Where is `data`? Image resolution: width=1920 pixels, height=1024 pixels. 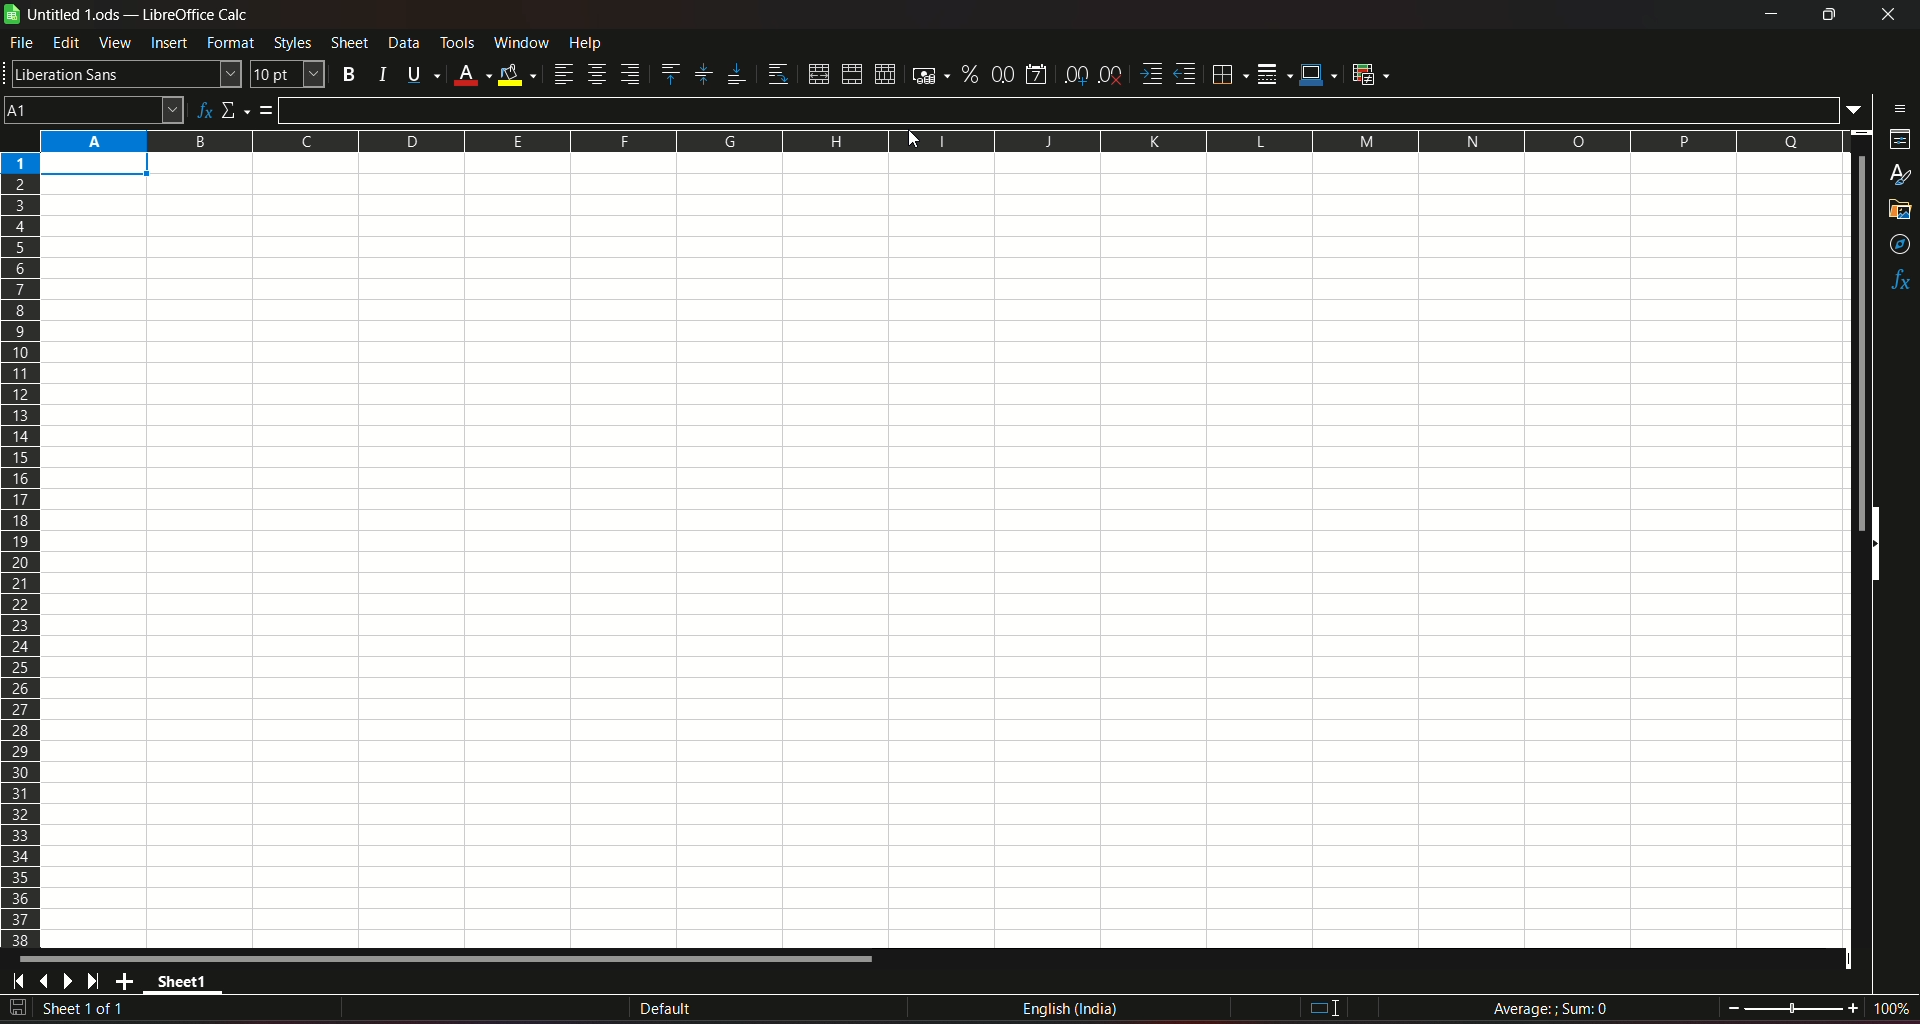 data is located at coordinates (403, 43).